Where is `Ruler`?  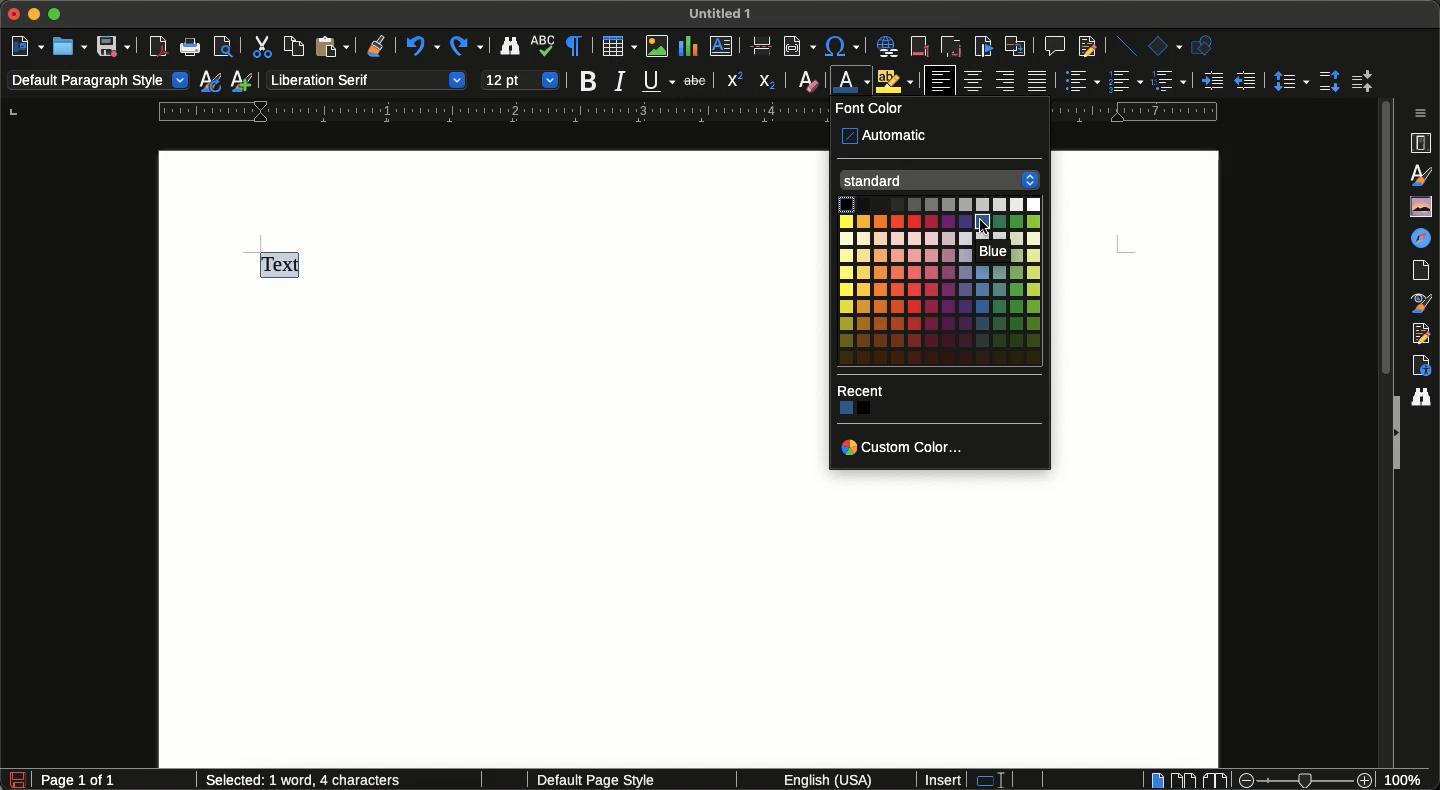
Ruler is located at coordinates (694, 114).